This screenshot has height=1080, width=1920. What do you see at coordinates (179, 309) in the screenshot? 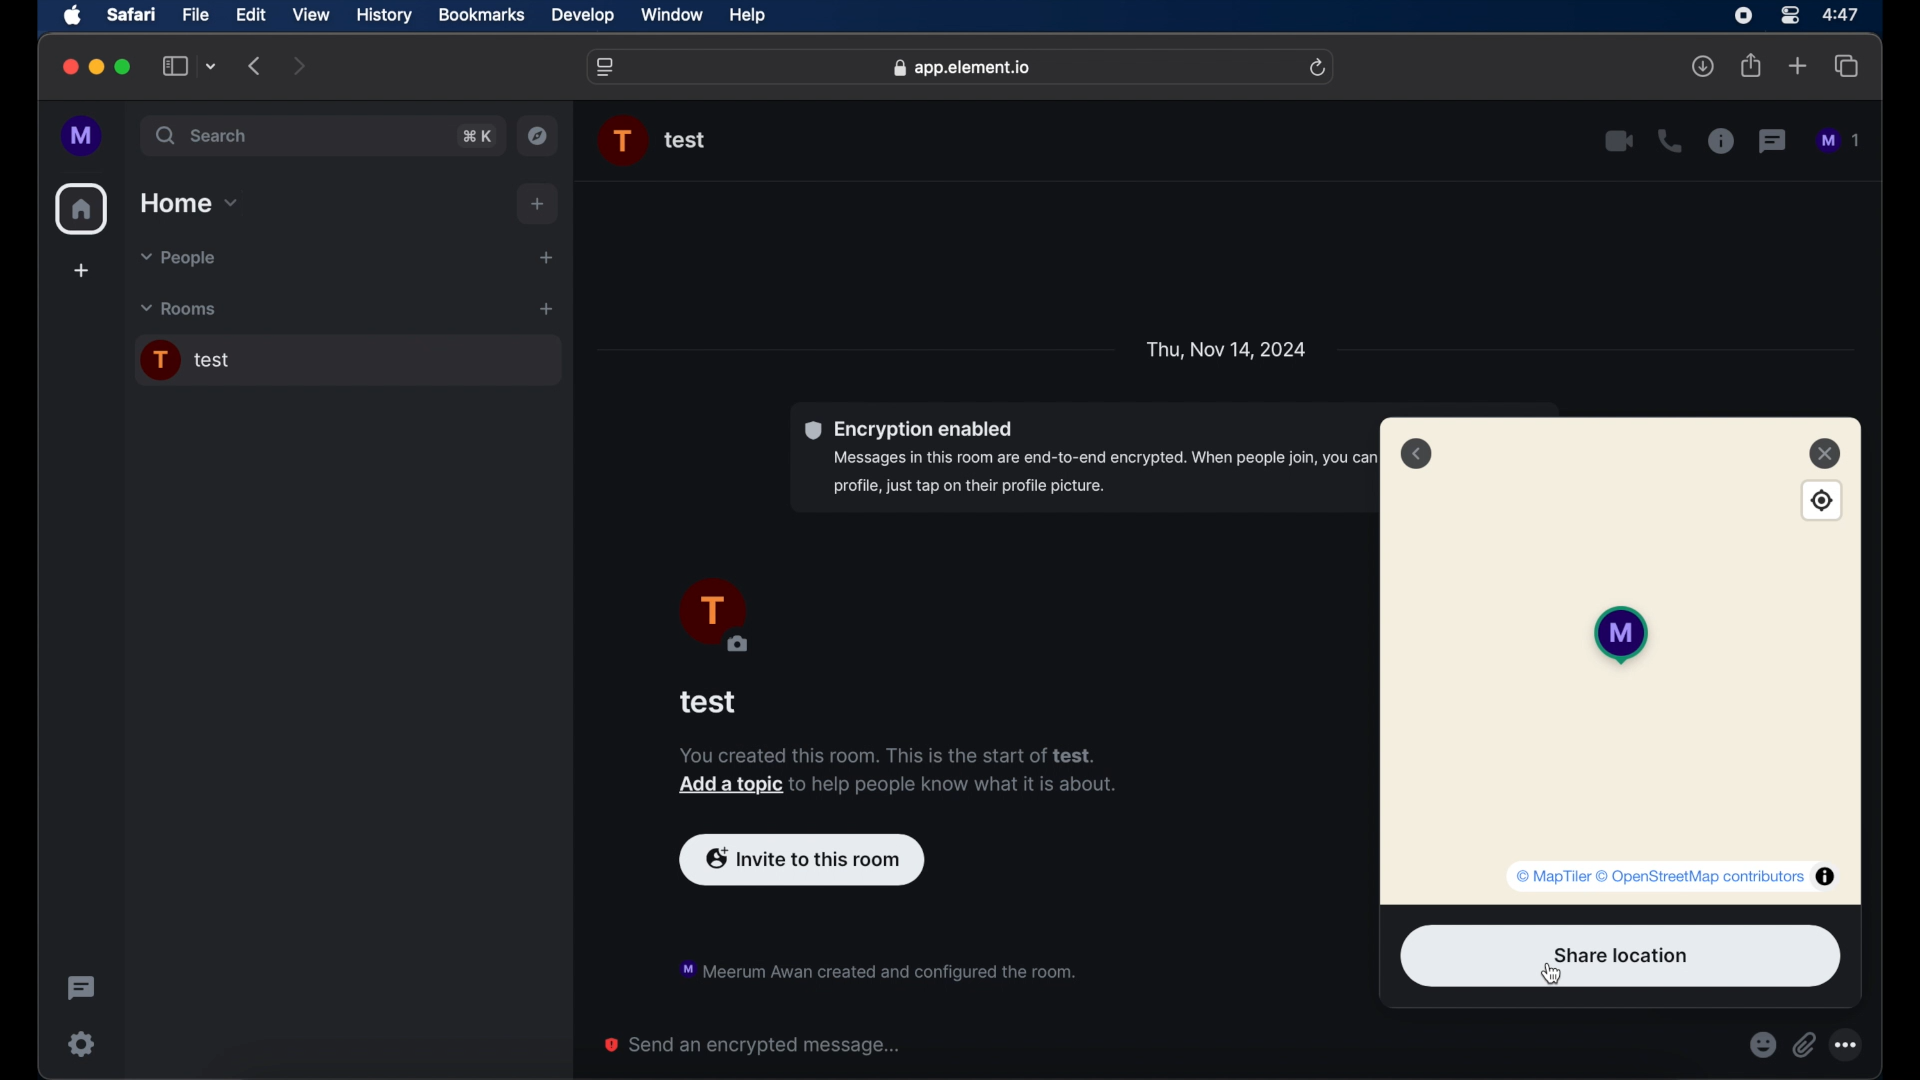
I see `rooms dropdown` at bounding box center [179, 309].